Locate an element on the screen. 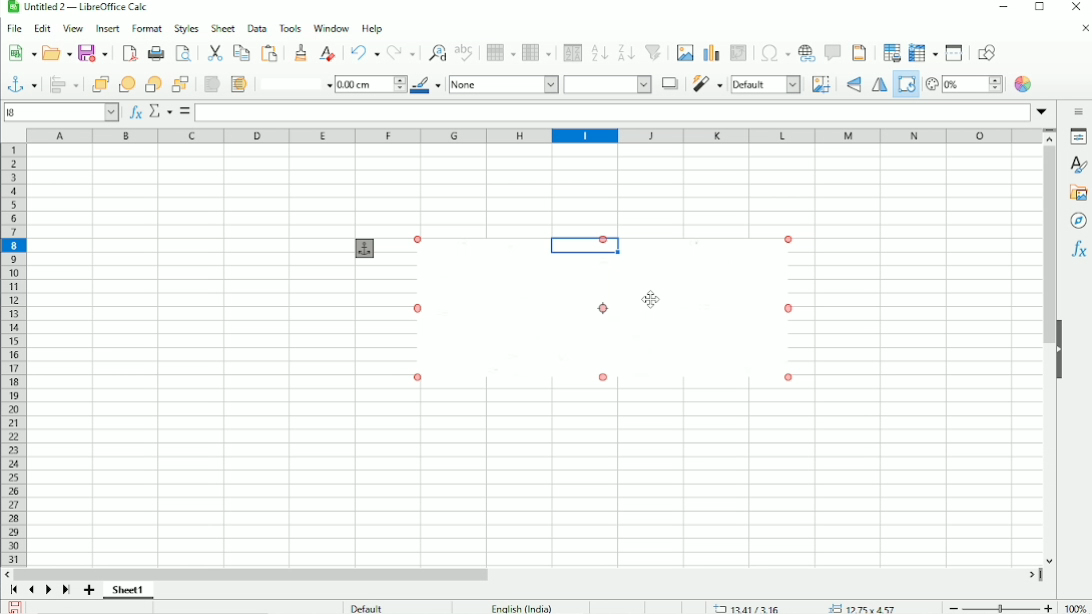  Expand formula bar is located at coordinates (1042, 110).